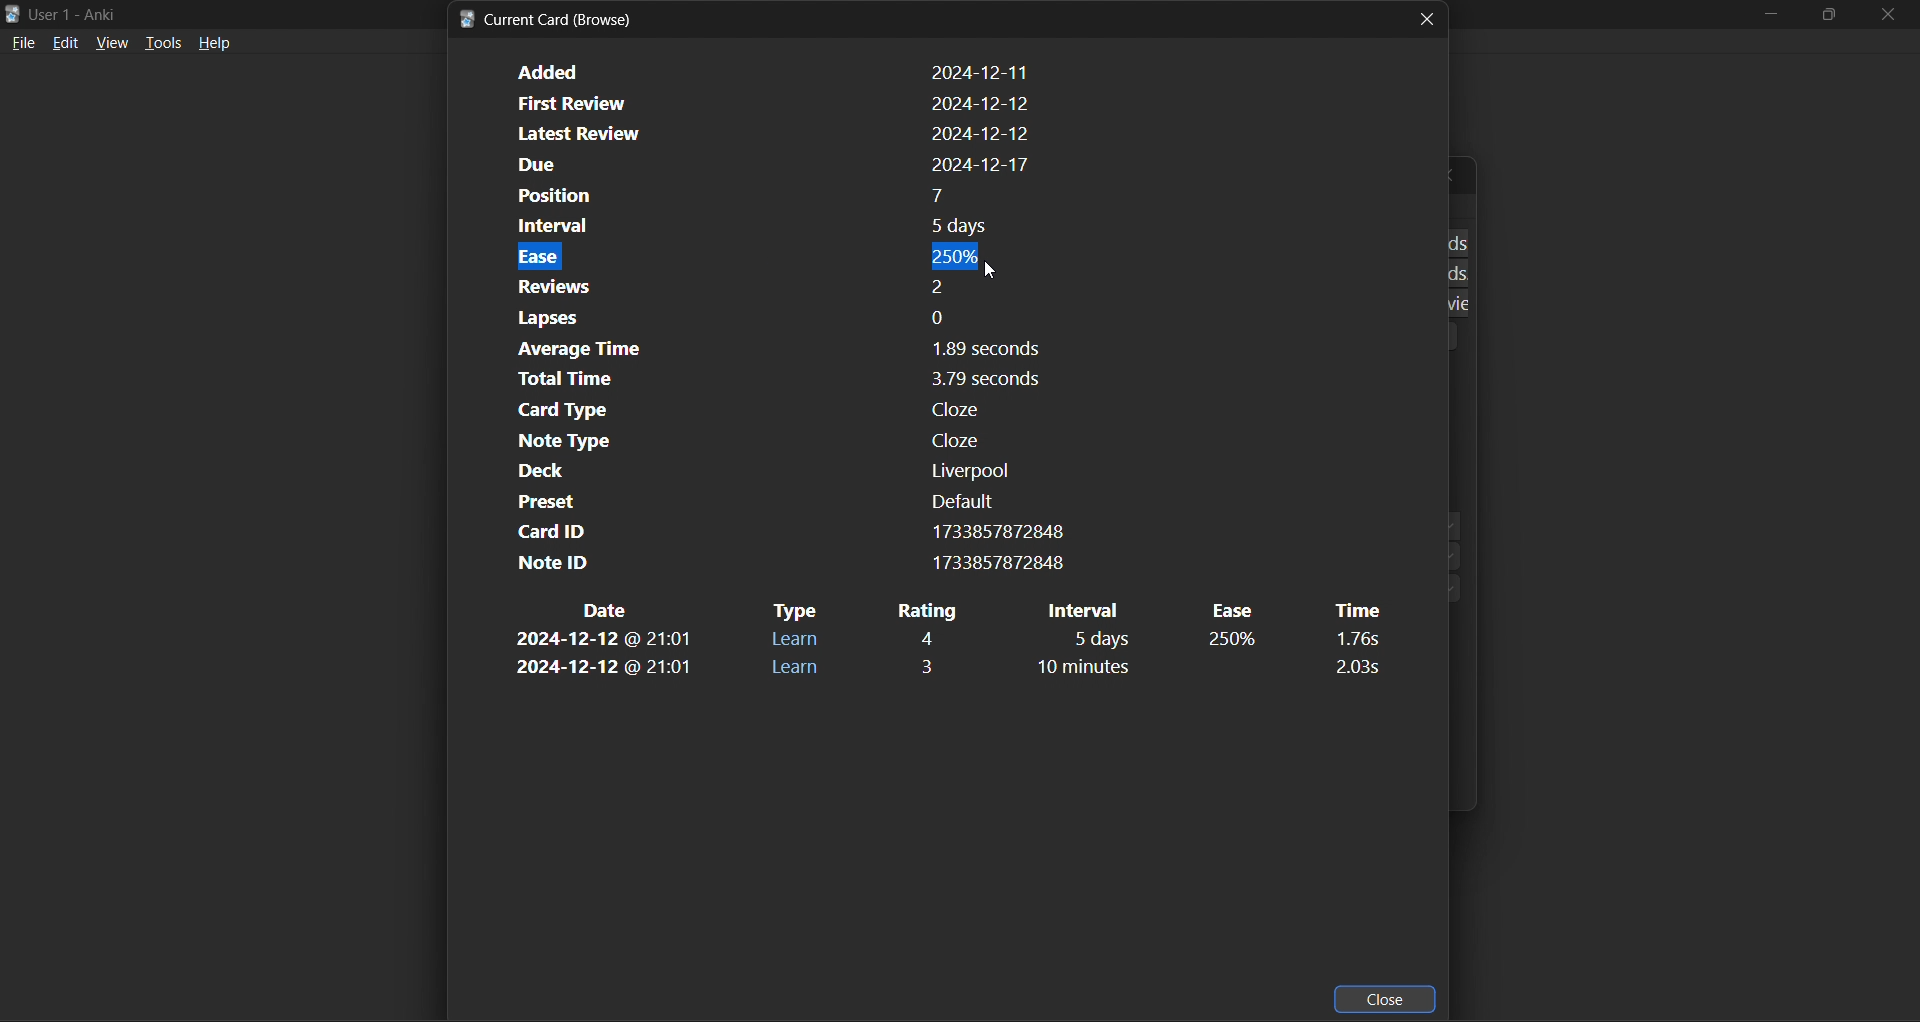  What do you see at coordinates (796, 668) in the screenshot?
I see `type` at bounding box center [796, 668].